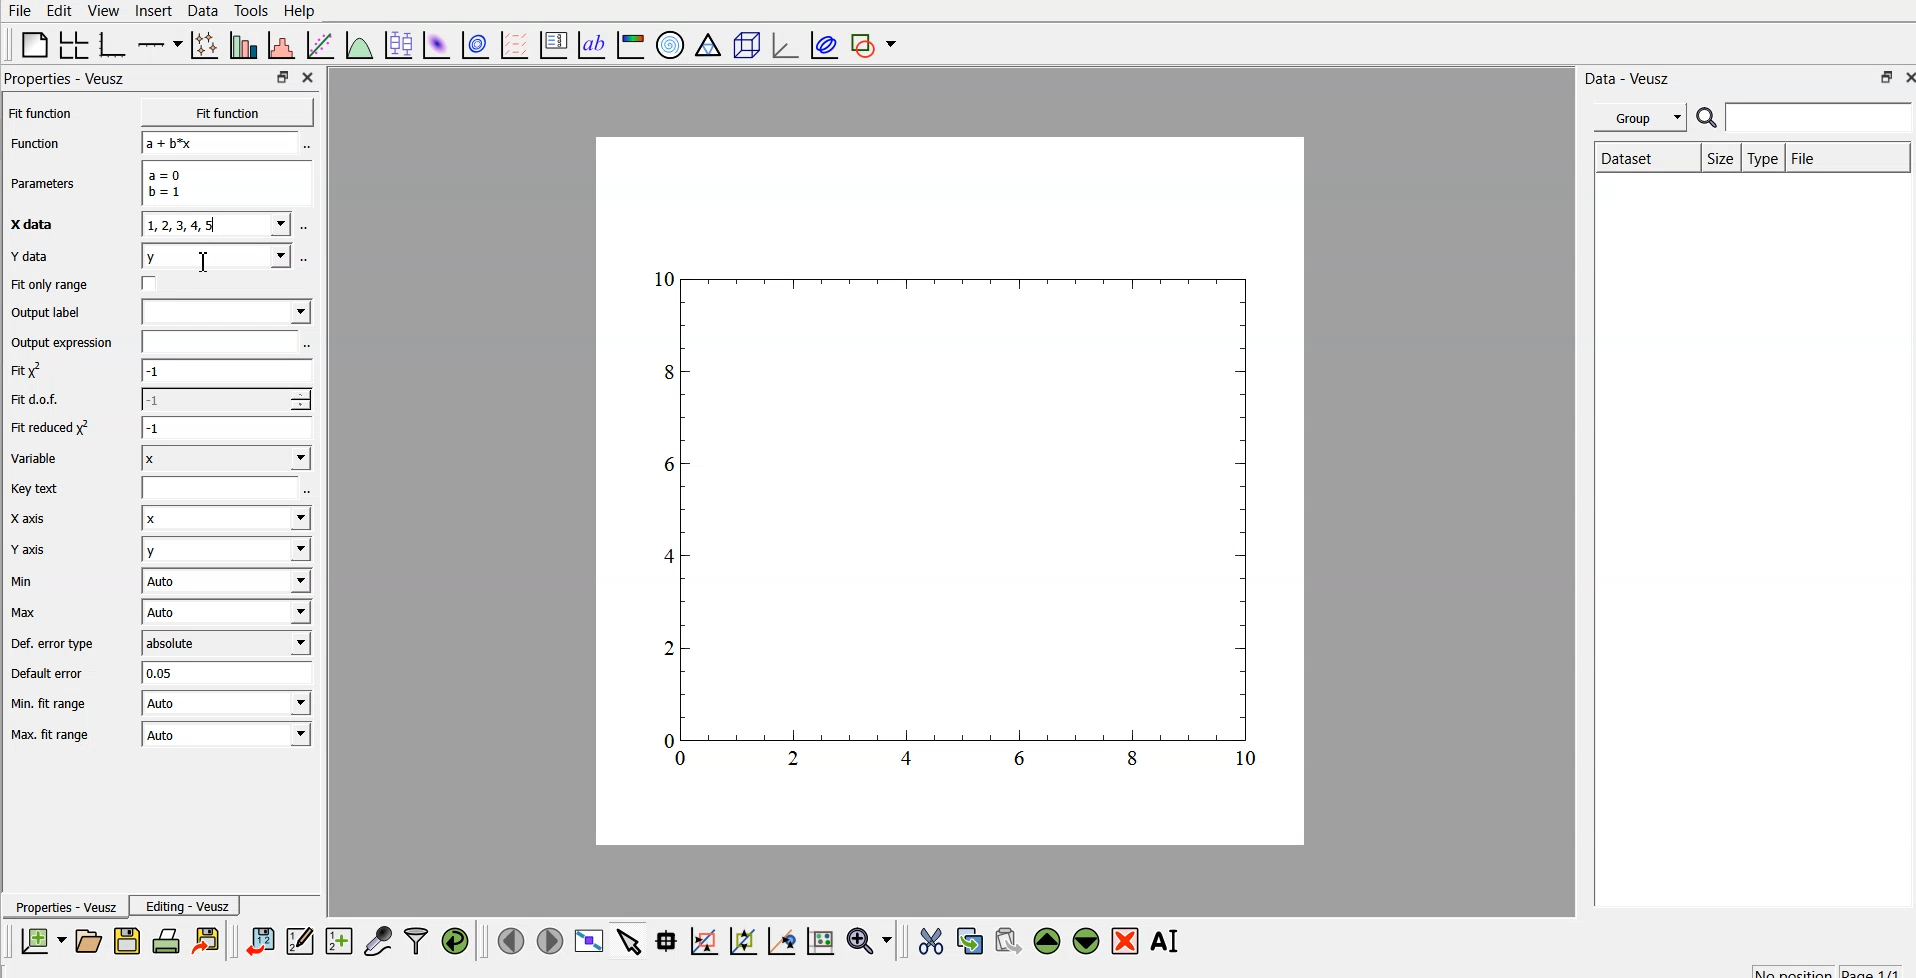 The image size is (1916, 978). I want to click on Fit dof., so click(50, 400).